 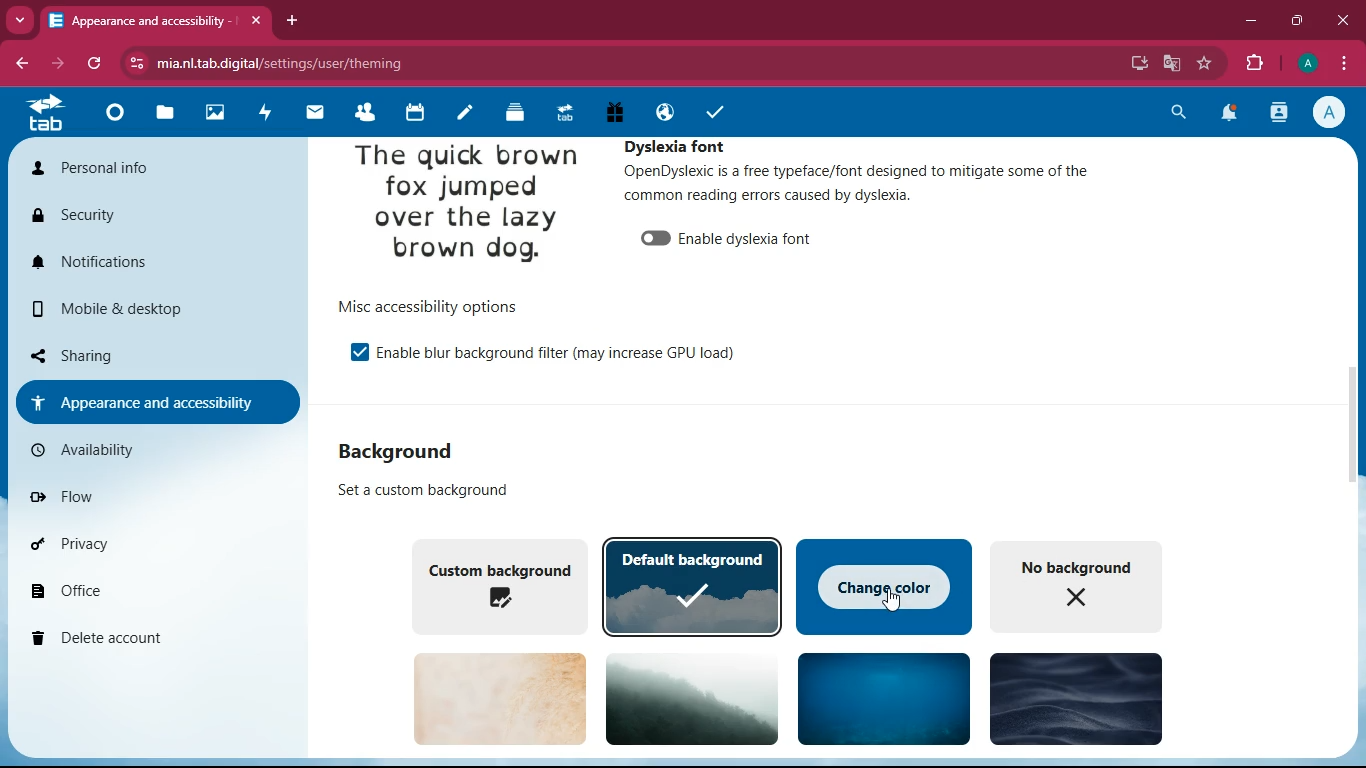 I want to click on mia.nltab.digital/settings/user/theming, so click(x=266, y=60).